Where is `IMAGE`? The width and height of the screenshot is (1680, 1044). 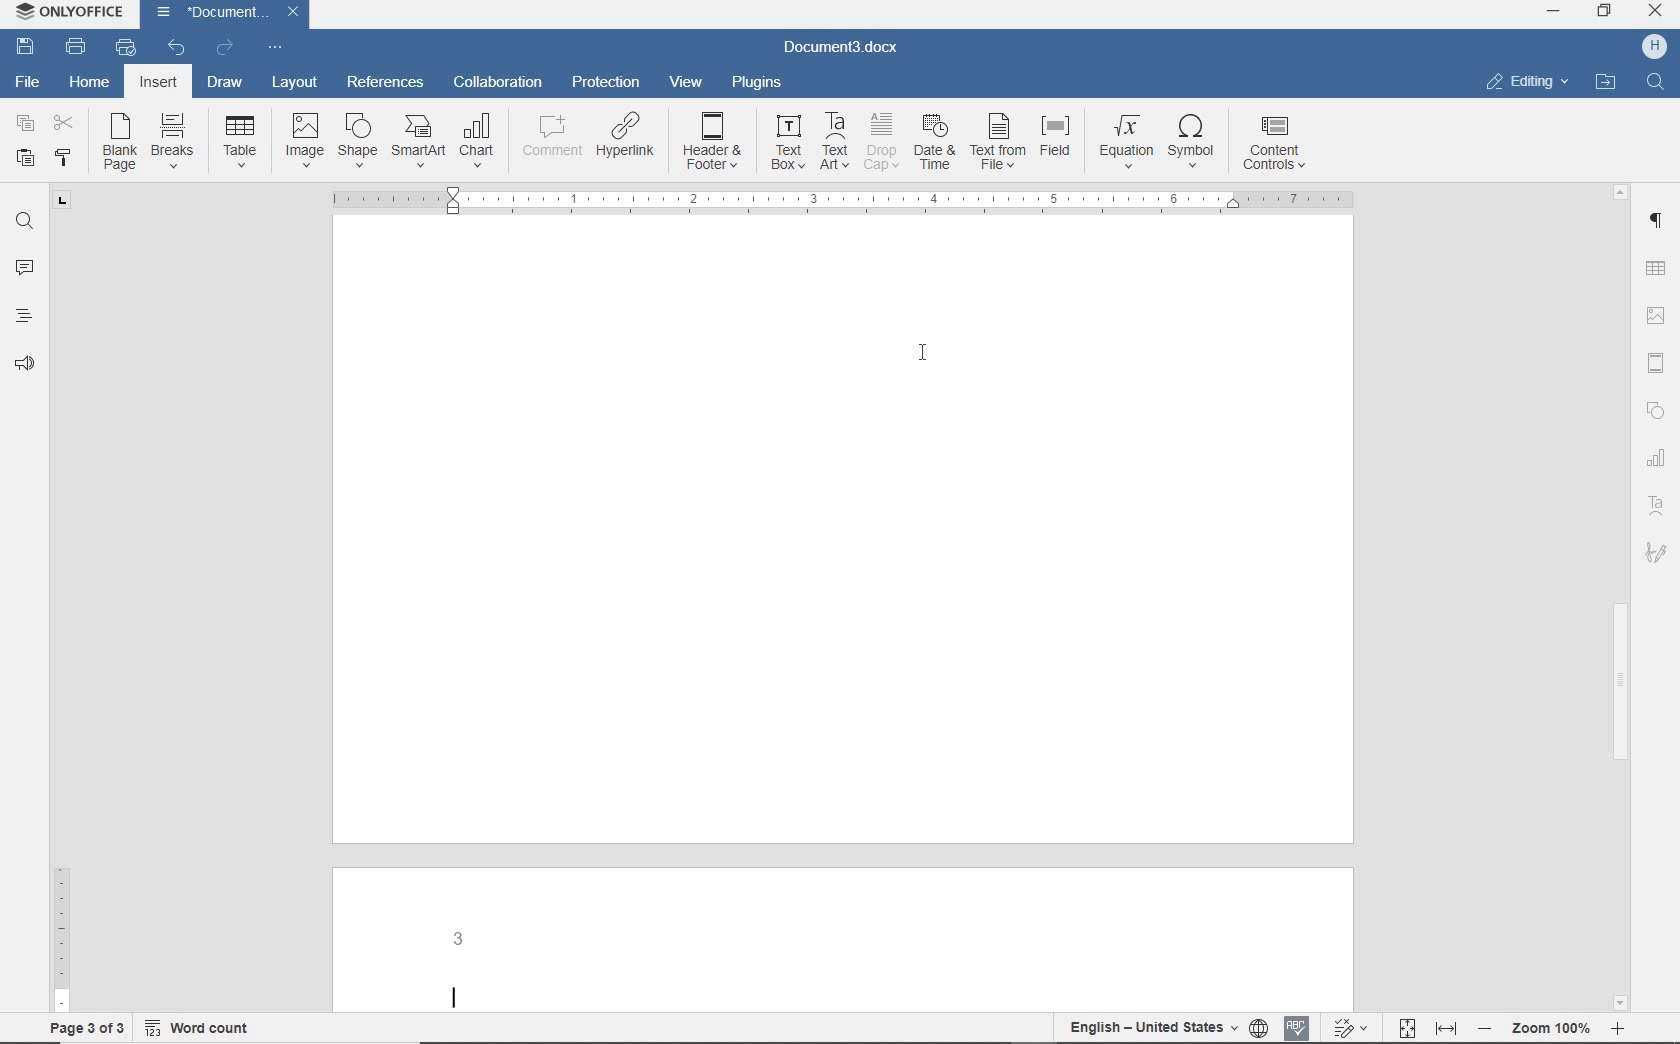 IMAGE is located at coordinates (305, 140).